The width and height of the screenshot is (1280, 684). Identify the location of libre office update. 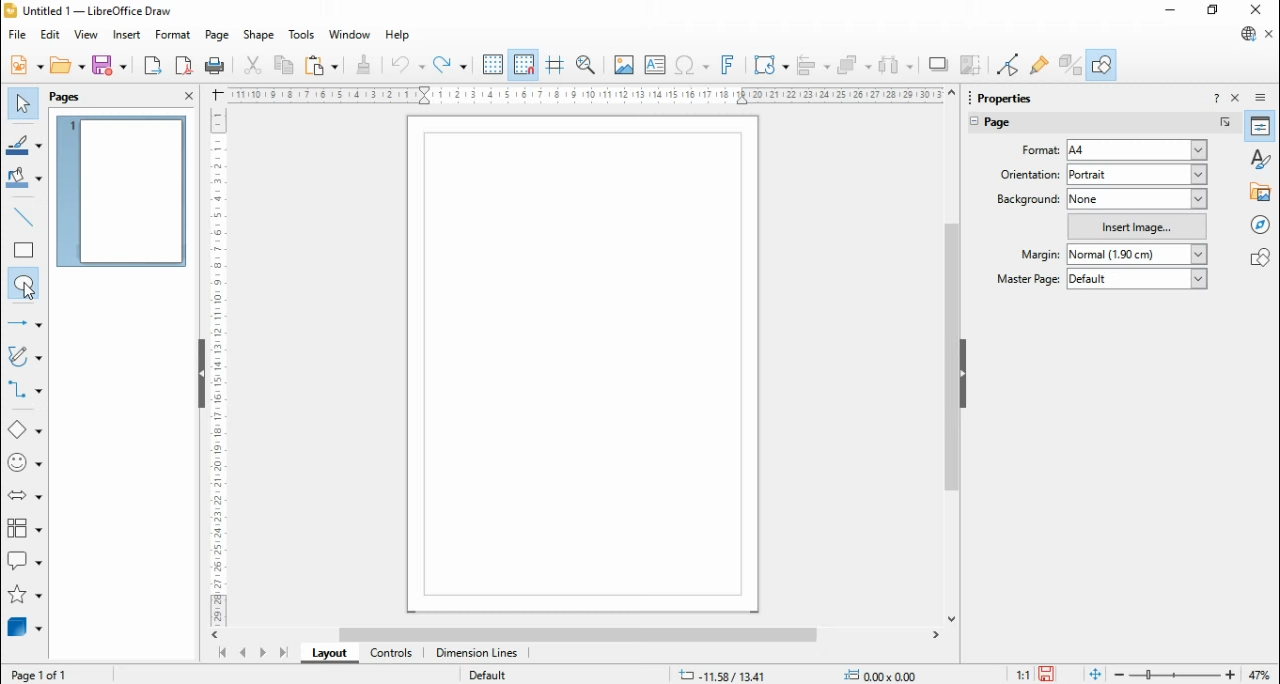
(1247, 33).